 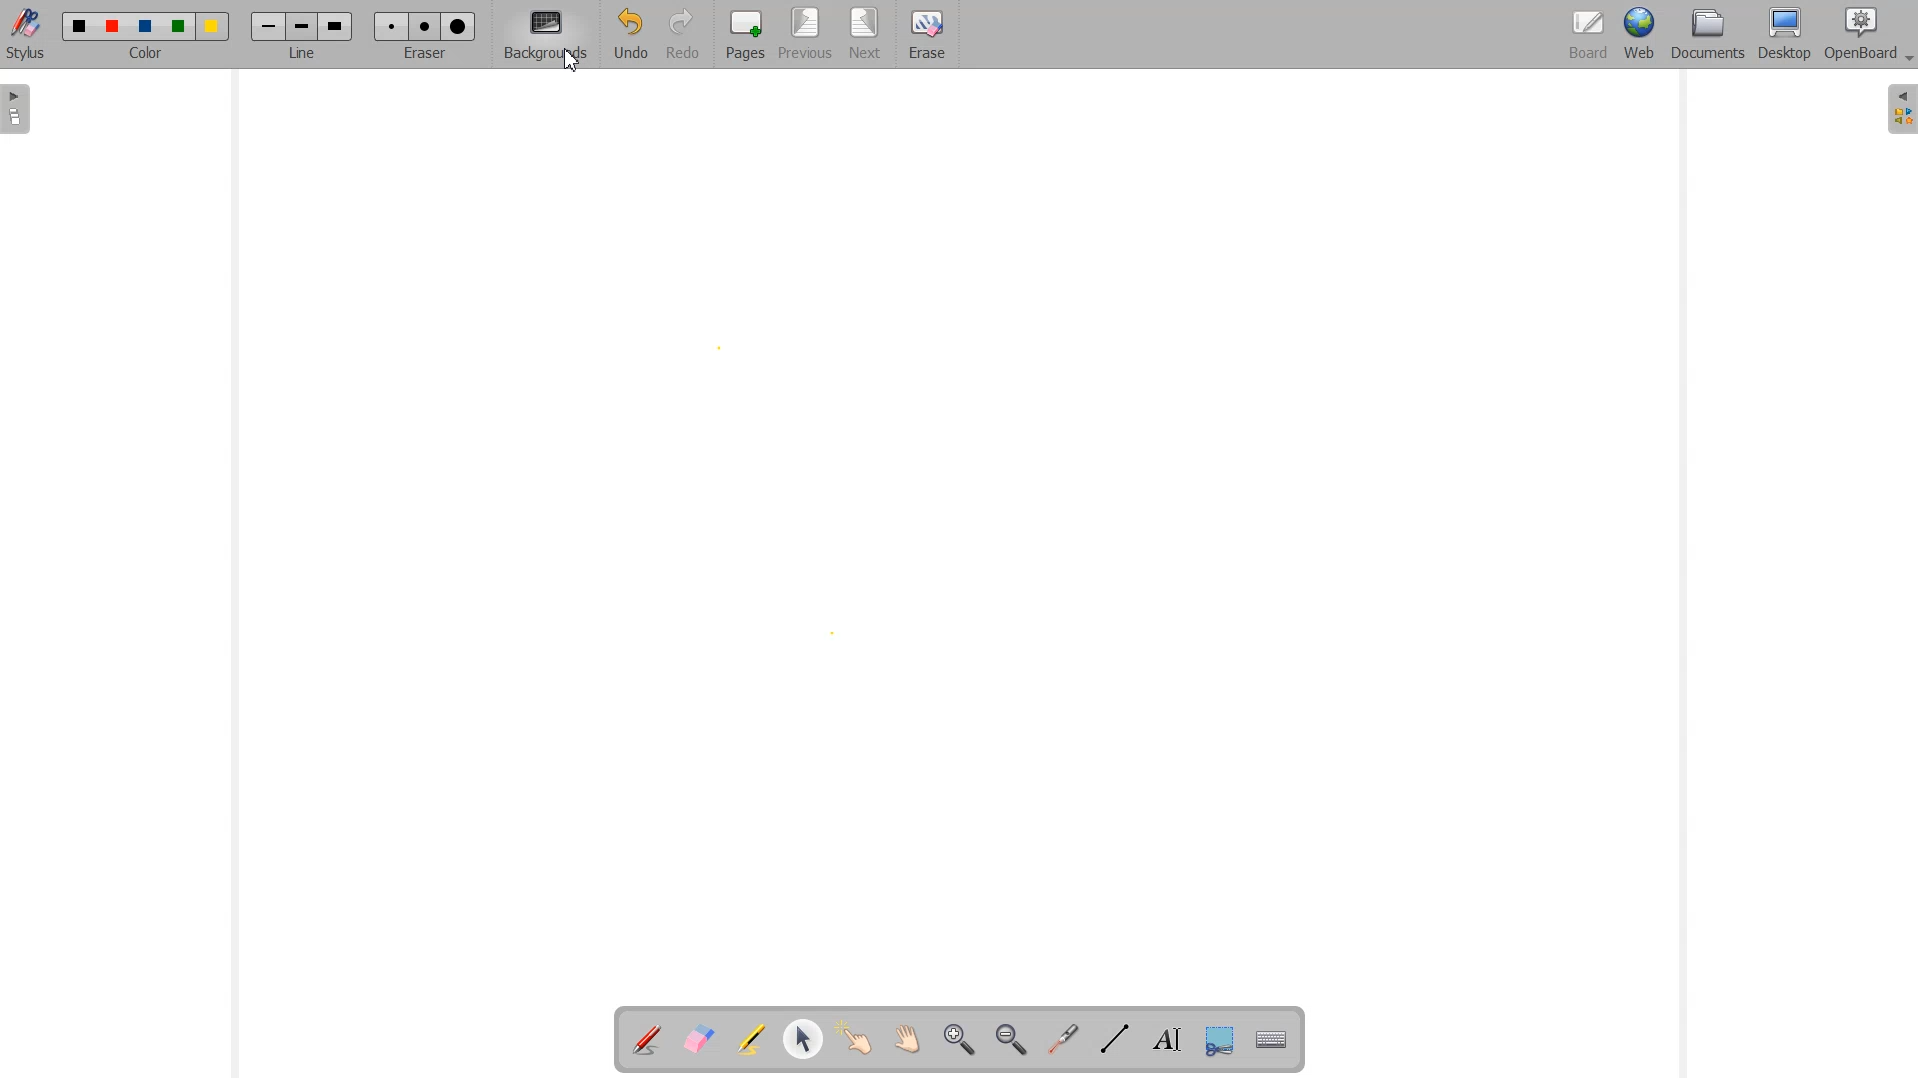 I want to click on Document, so click(x=1710, y=34).